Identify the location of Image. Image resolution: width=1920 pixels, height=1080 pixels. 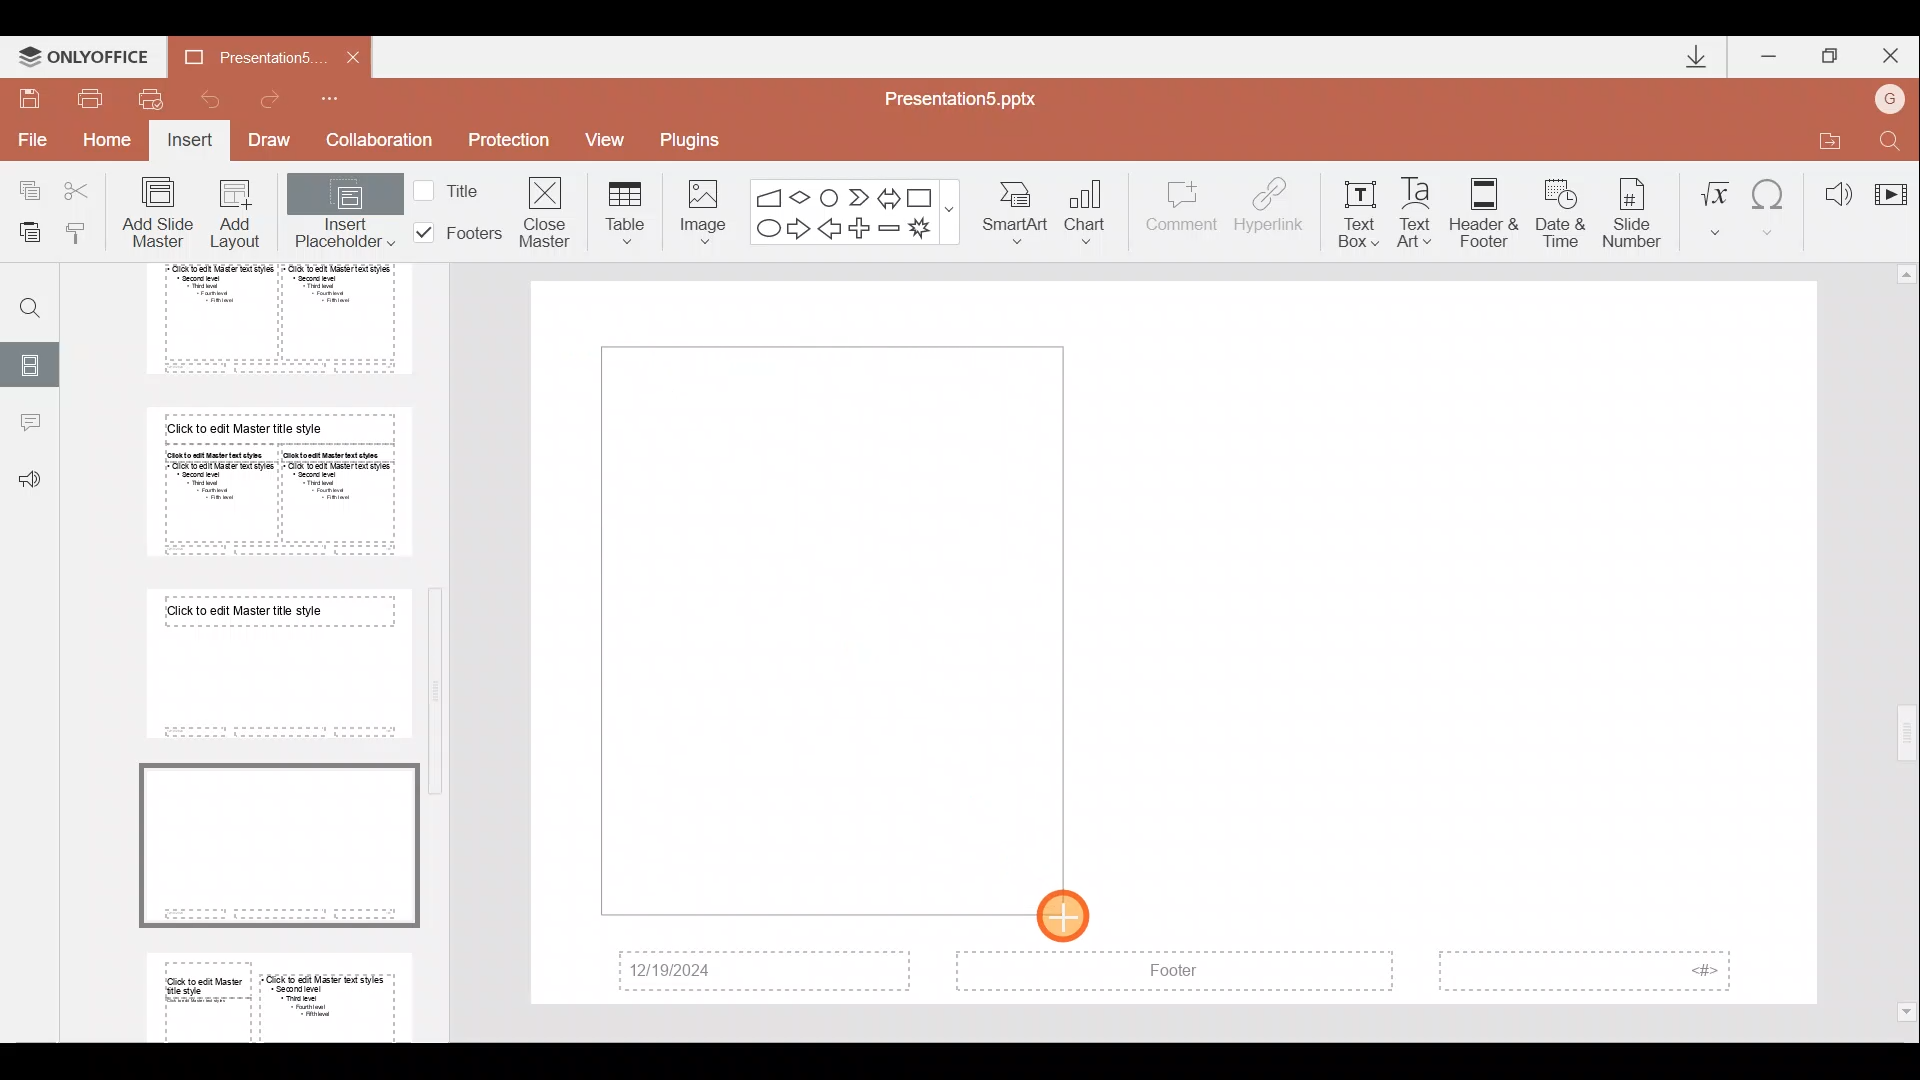
(697, 208).